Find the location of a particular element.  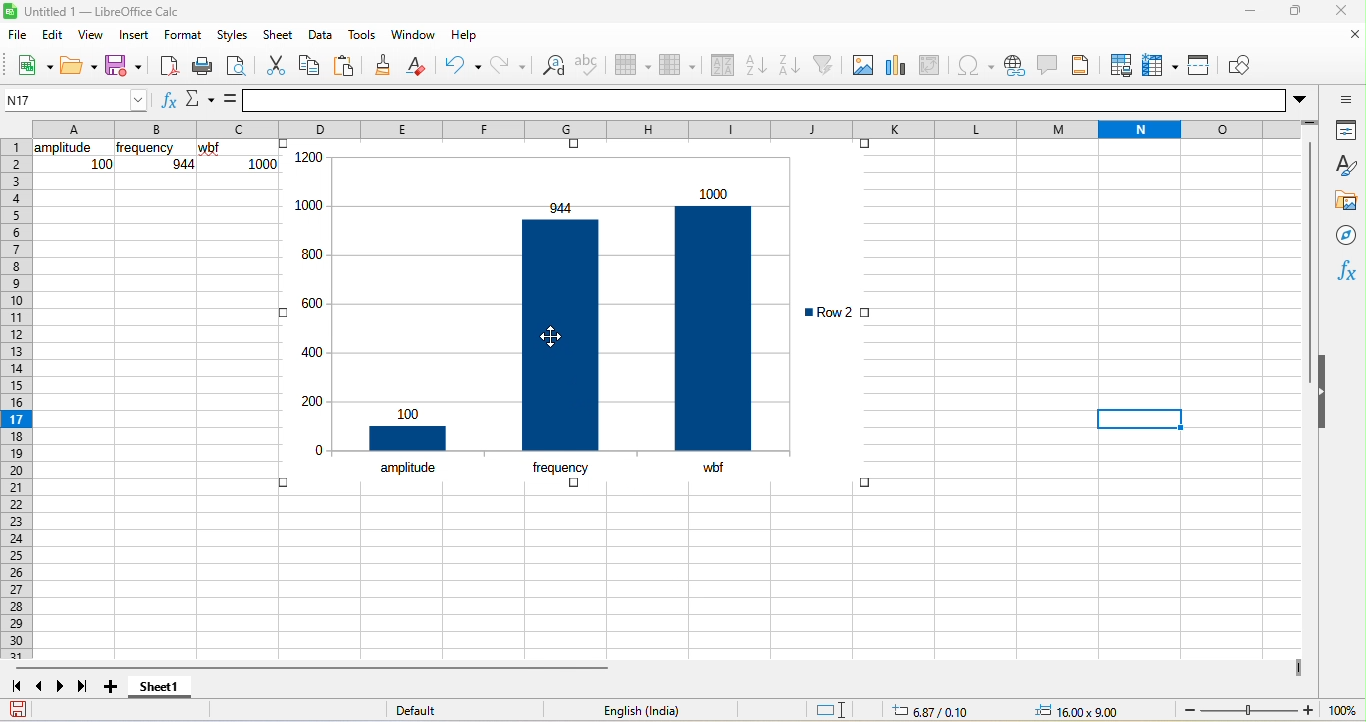

styles is located at coordinates (230, 34).